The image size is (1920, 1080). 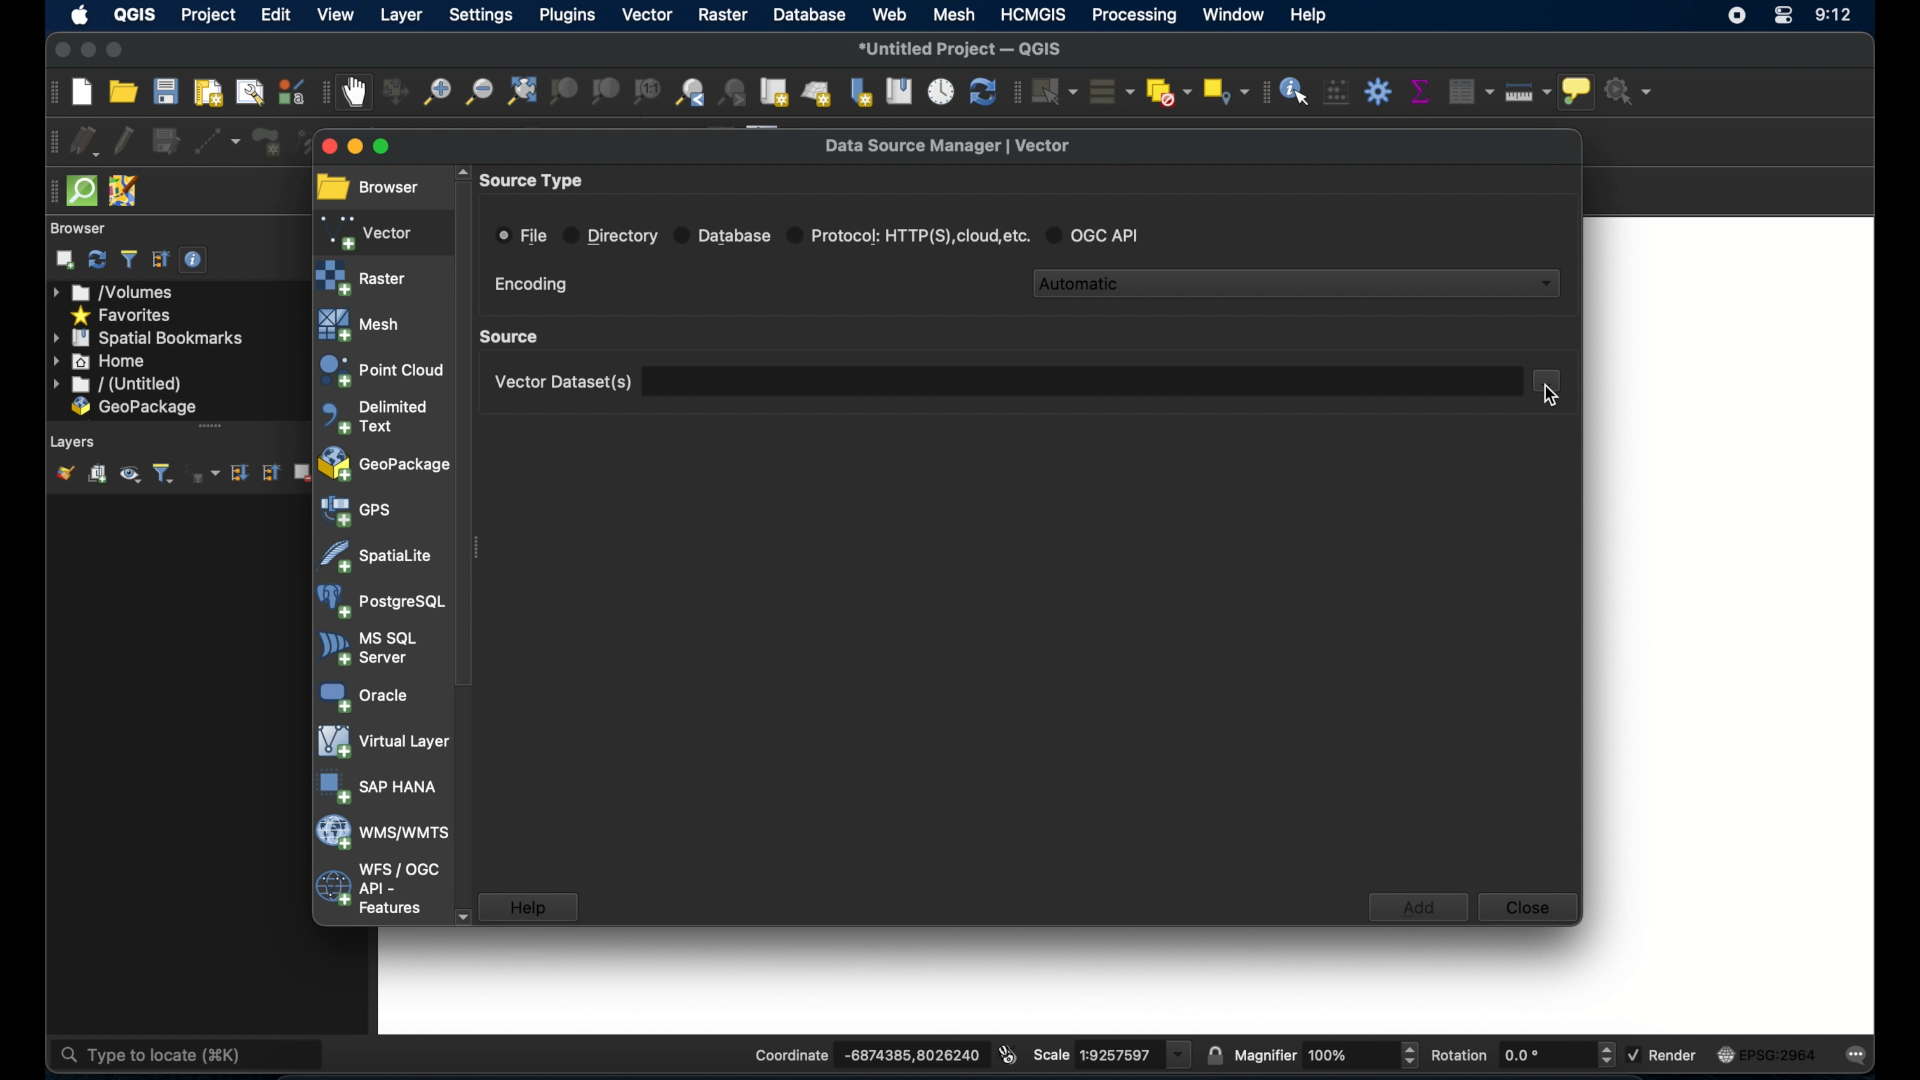 I want to click on attribute toolbar, so click(x=1263, y=93).